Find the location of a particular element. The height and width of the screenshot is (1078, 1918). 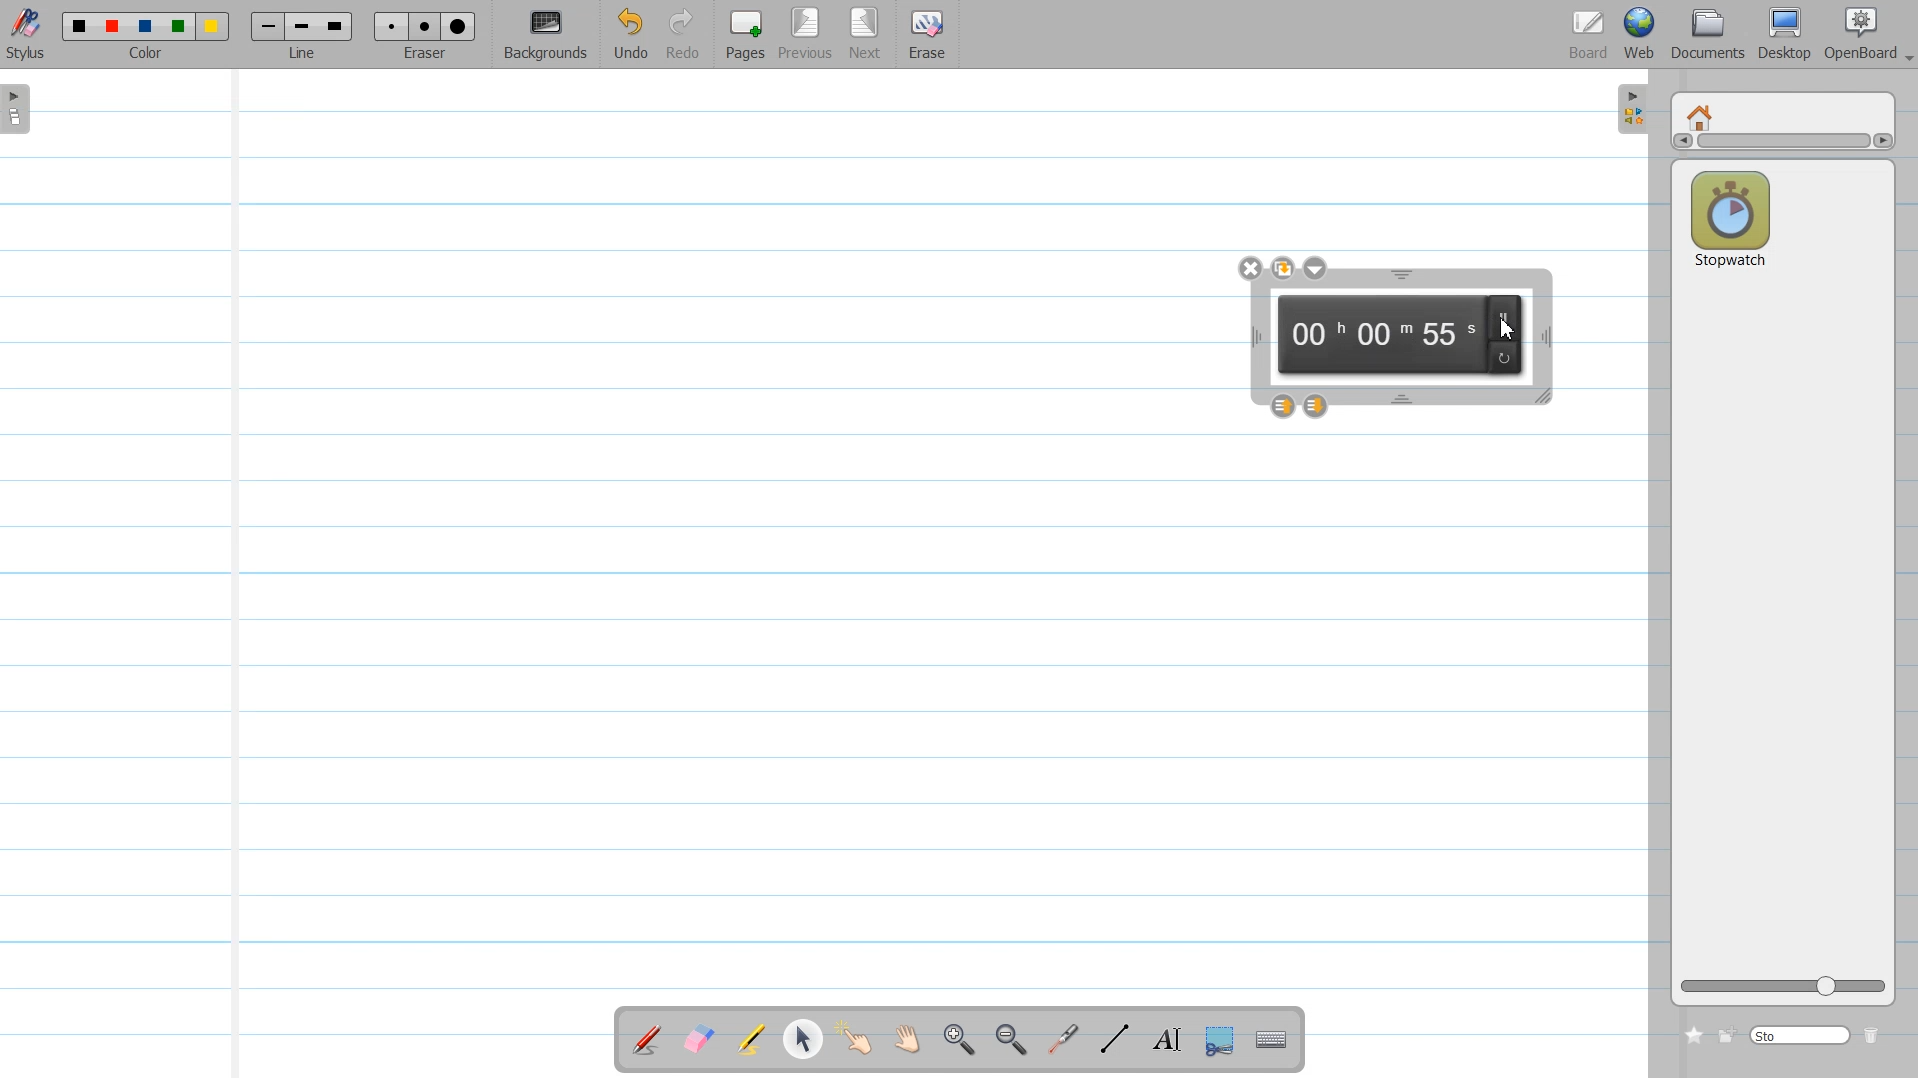

Document is located at coordinates (1708, 34).